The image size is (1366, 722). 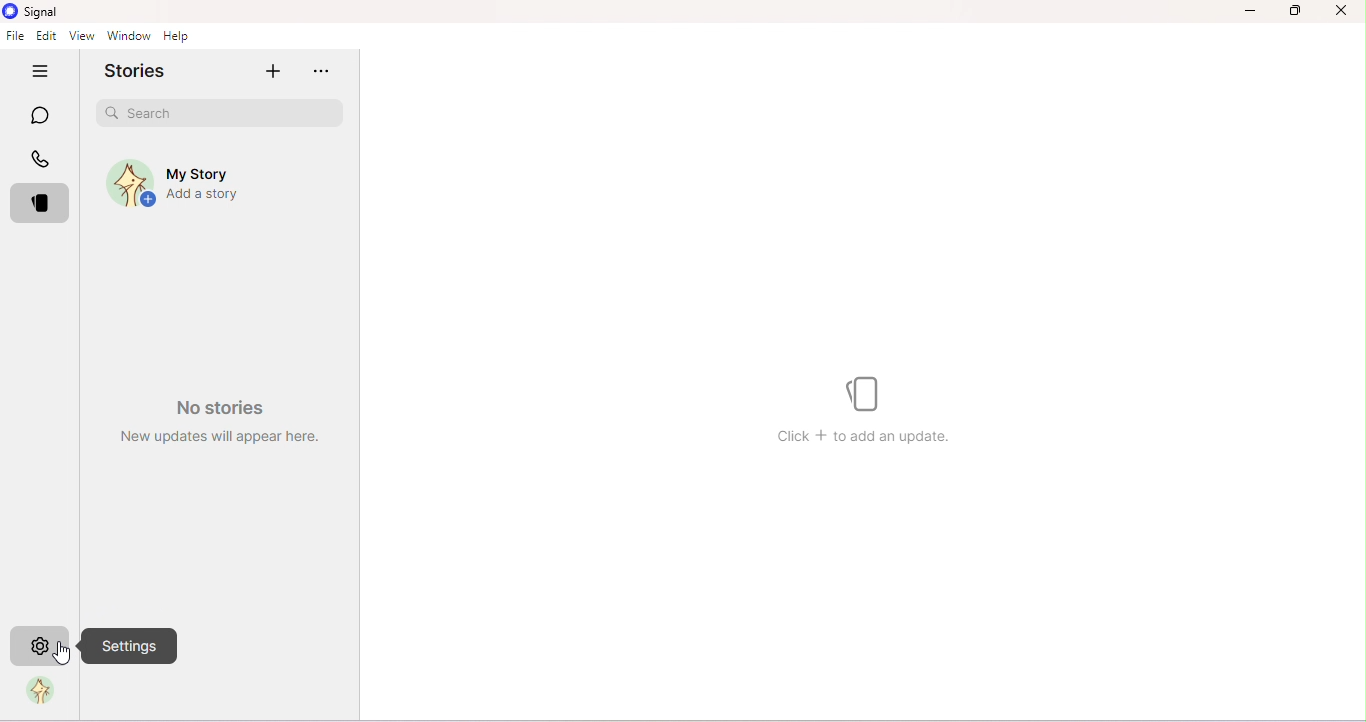 What do you see at coordinates (1297, 12) in the screenshot?
I see `Maximize` at bounding box center [1297, 12].